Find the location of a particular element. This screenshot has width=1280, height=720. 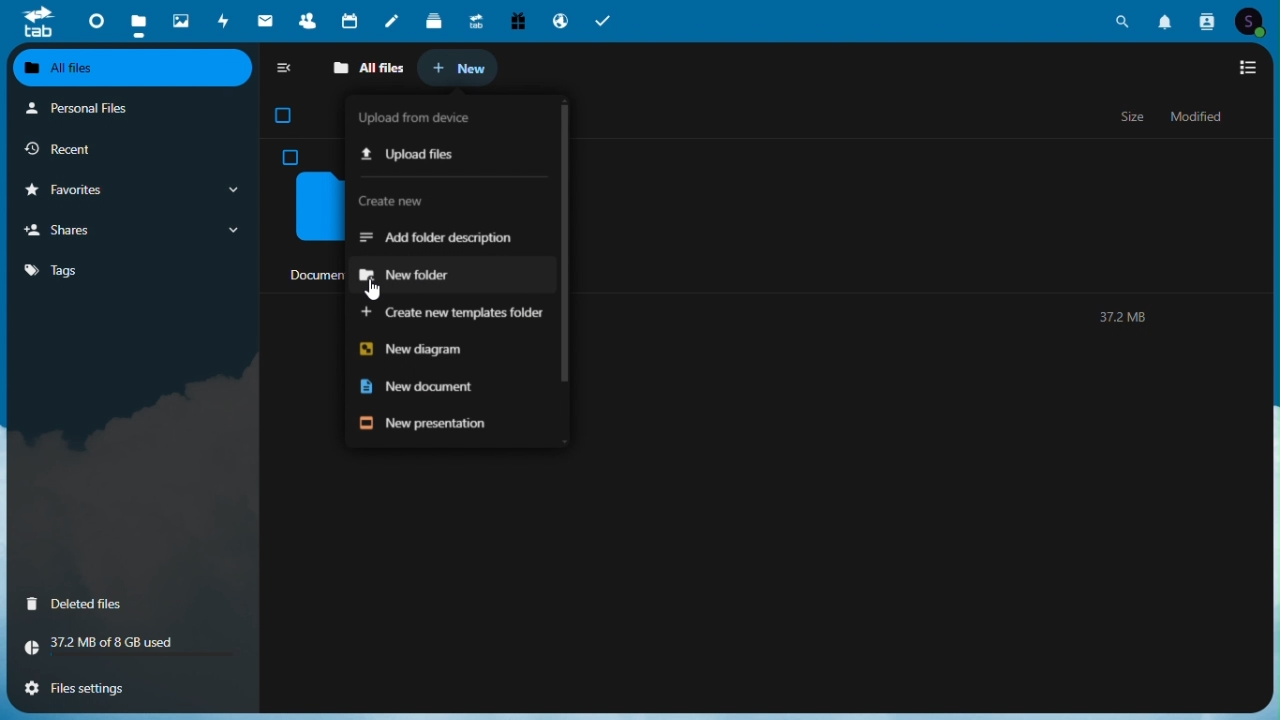

Shares is located at coordinates (128, 230).